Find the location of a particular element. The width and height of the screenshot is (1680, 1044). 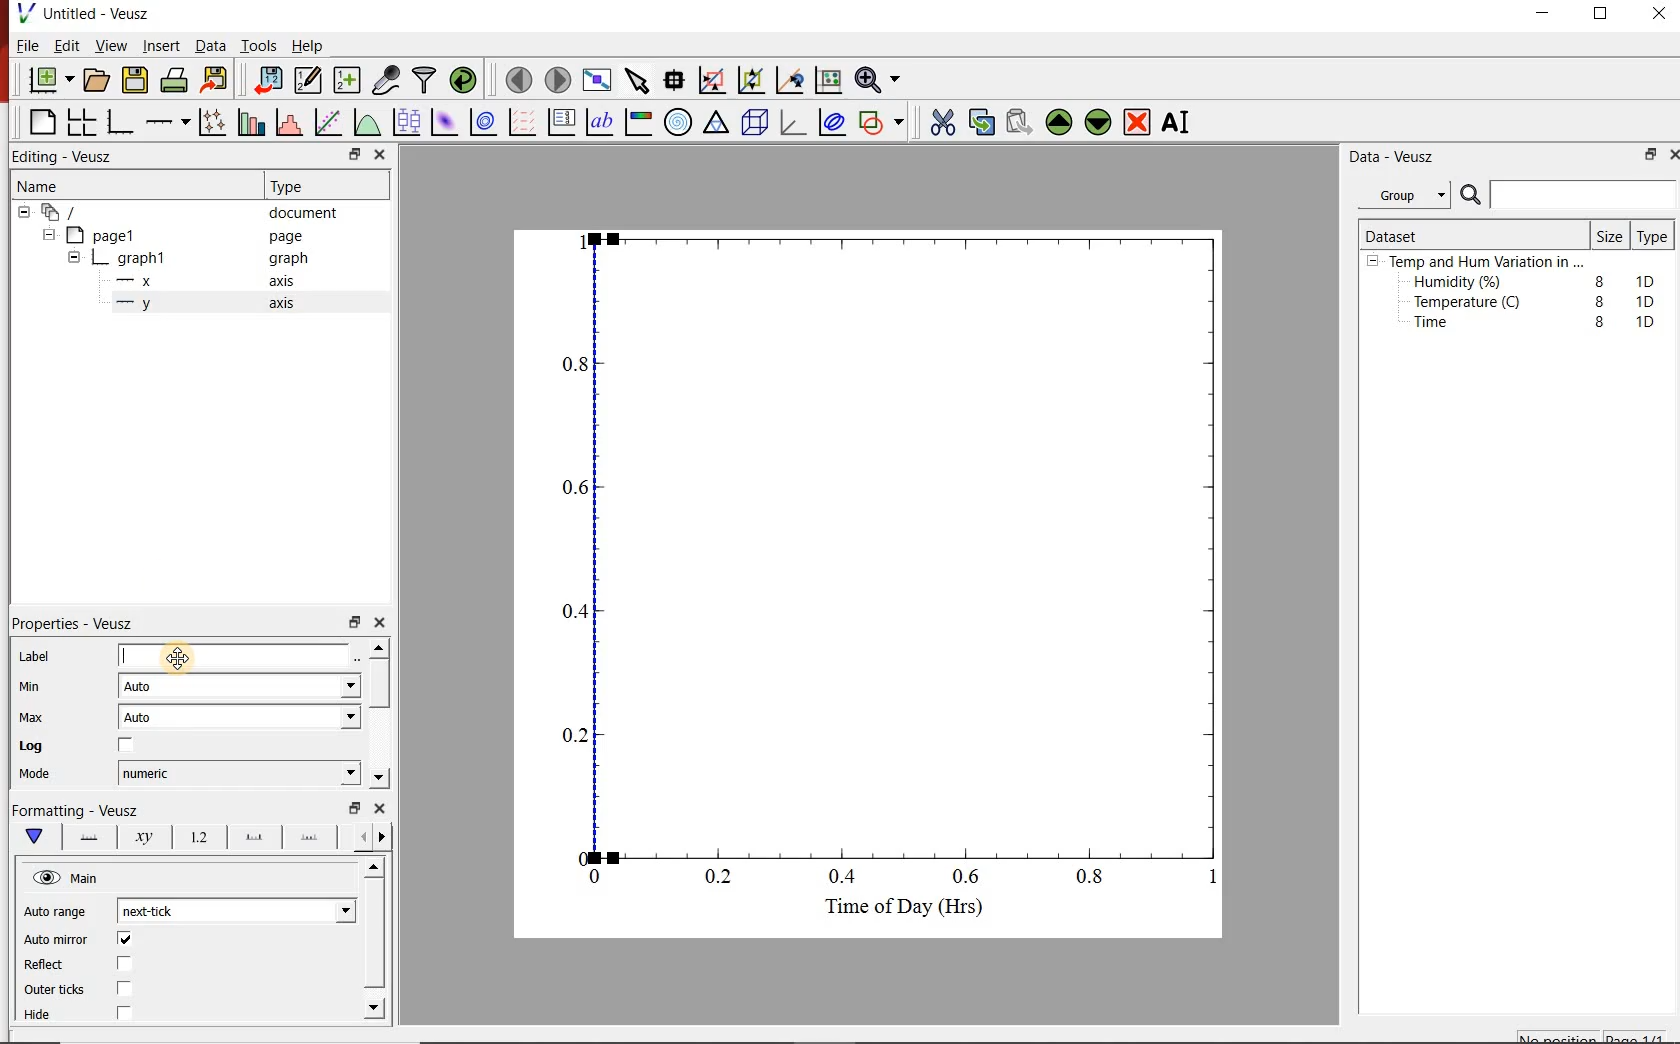

blank page is located at coordinates (40, 120).